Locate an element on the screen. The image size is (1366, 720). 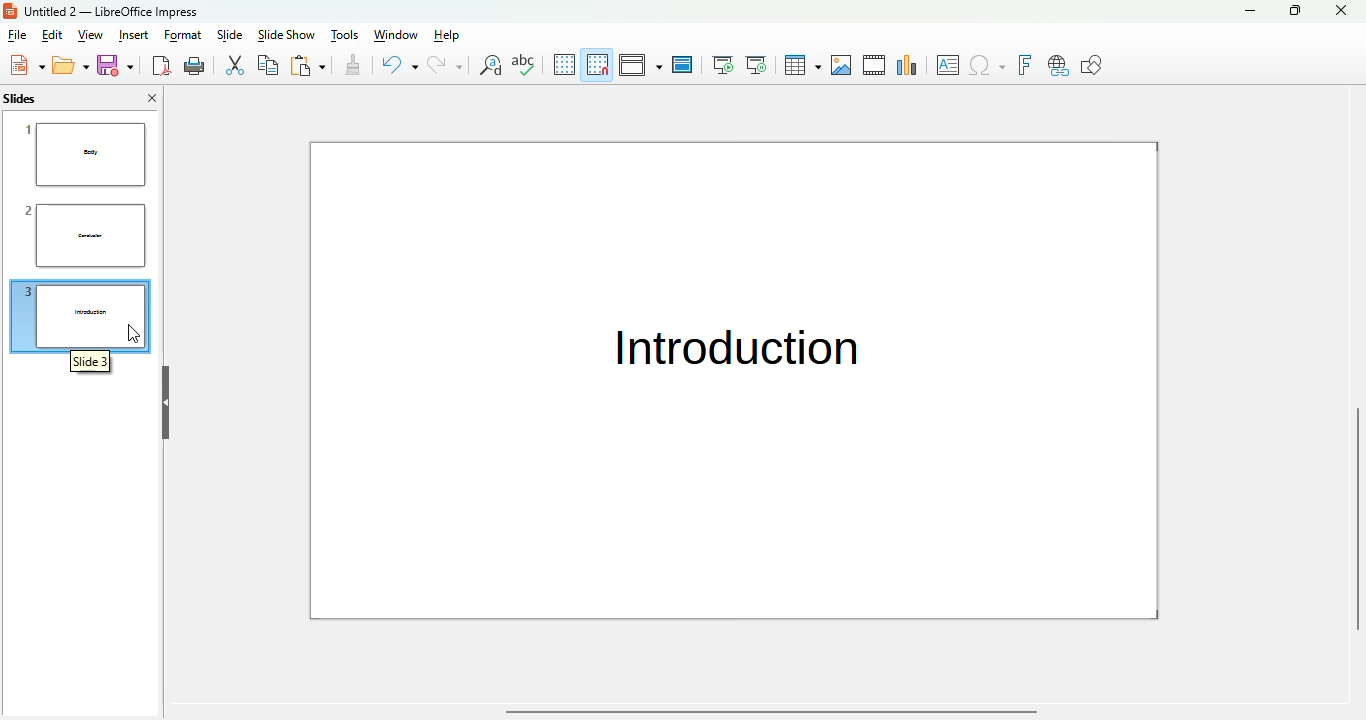
insert hyperlink is located at coordinates (1058, 65).